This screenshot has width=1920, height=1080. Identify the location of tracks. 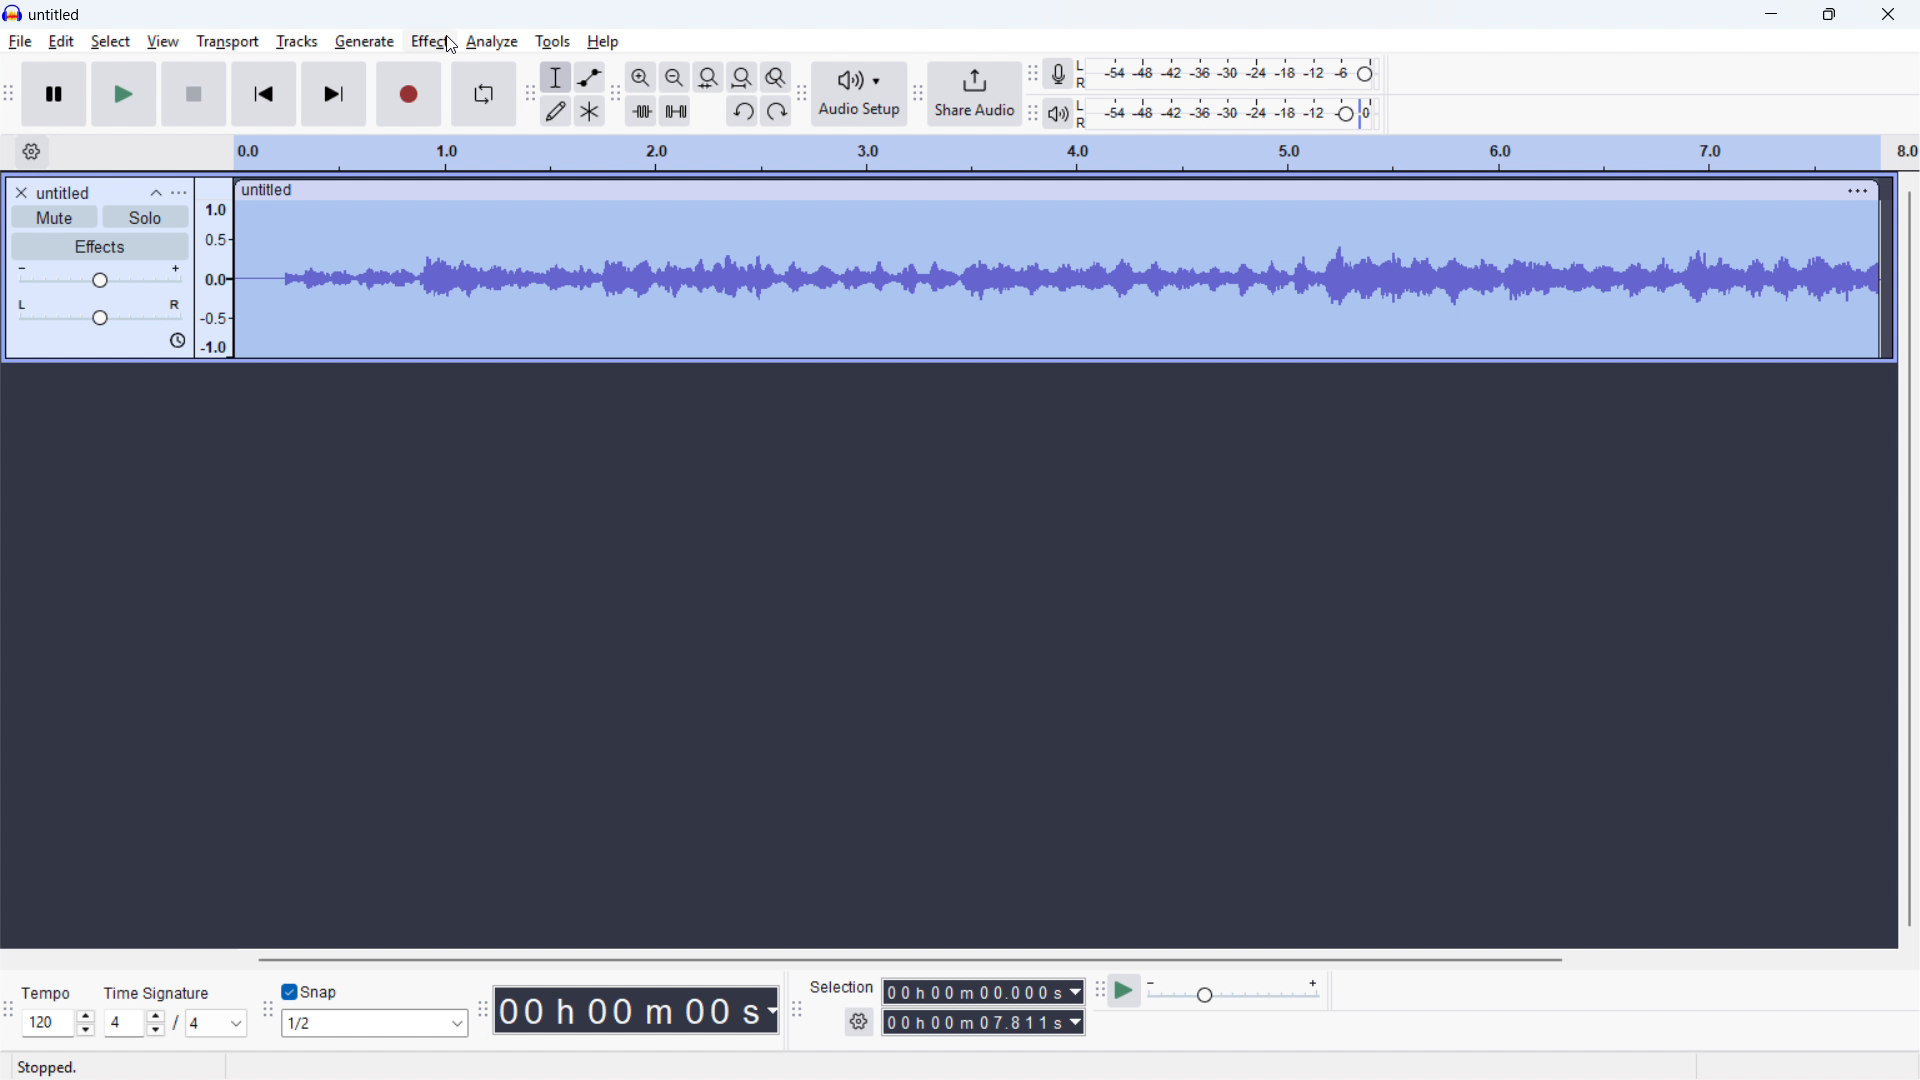
(296, 41).